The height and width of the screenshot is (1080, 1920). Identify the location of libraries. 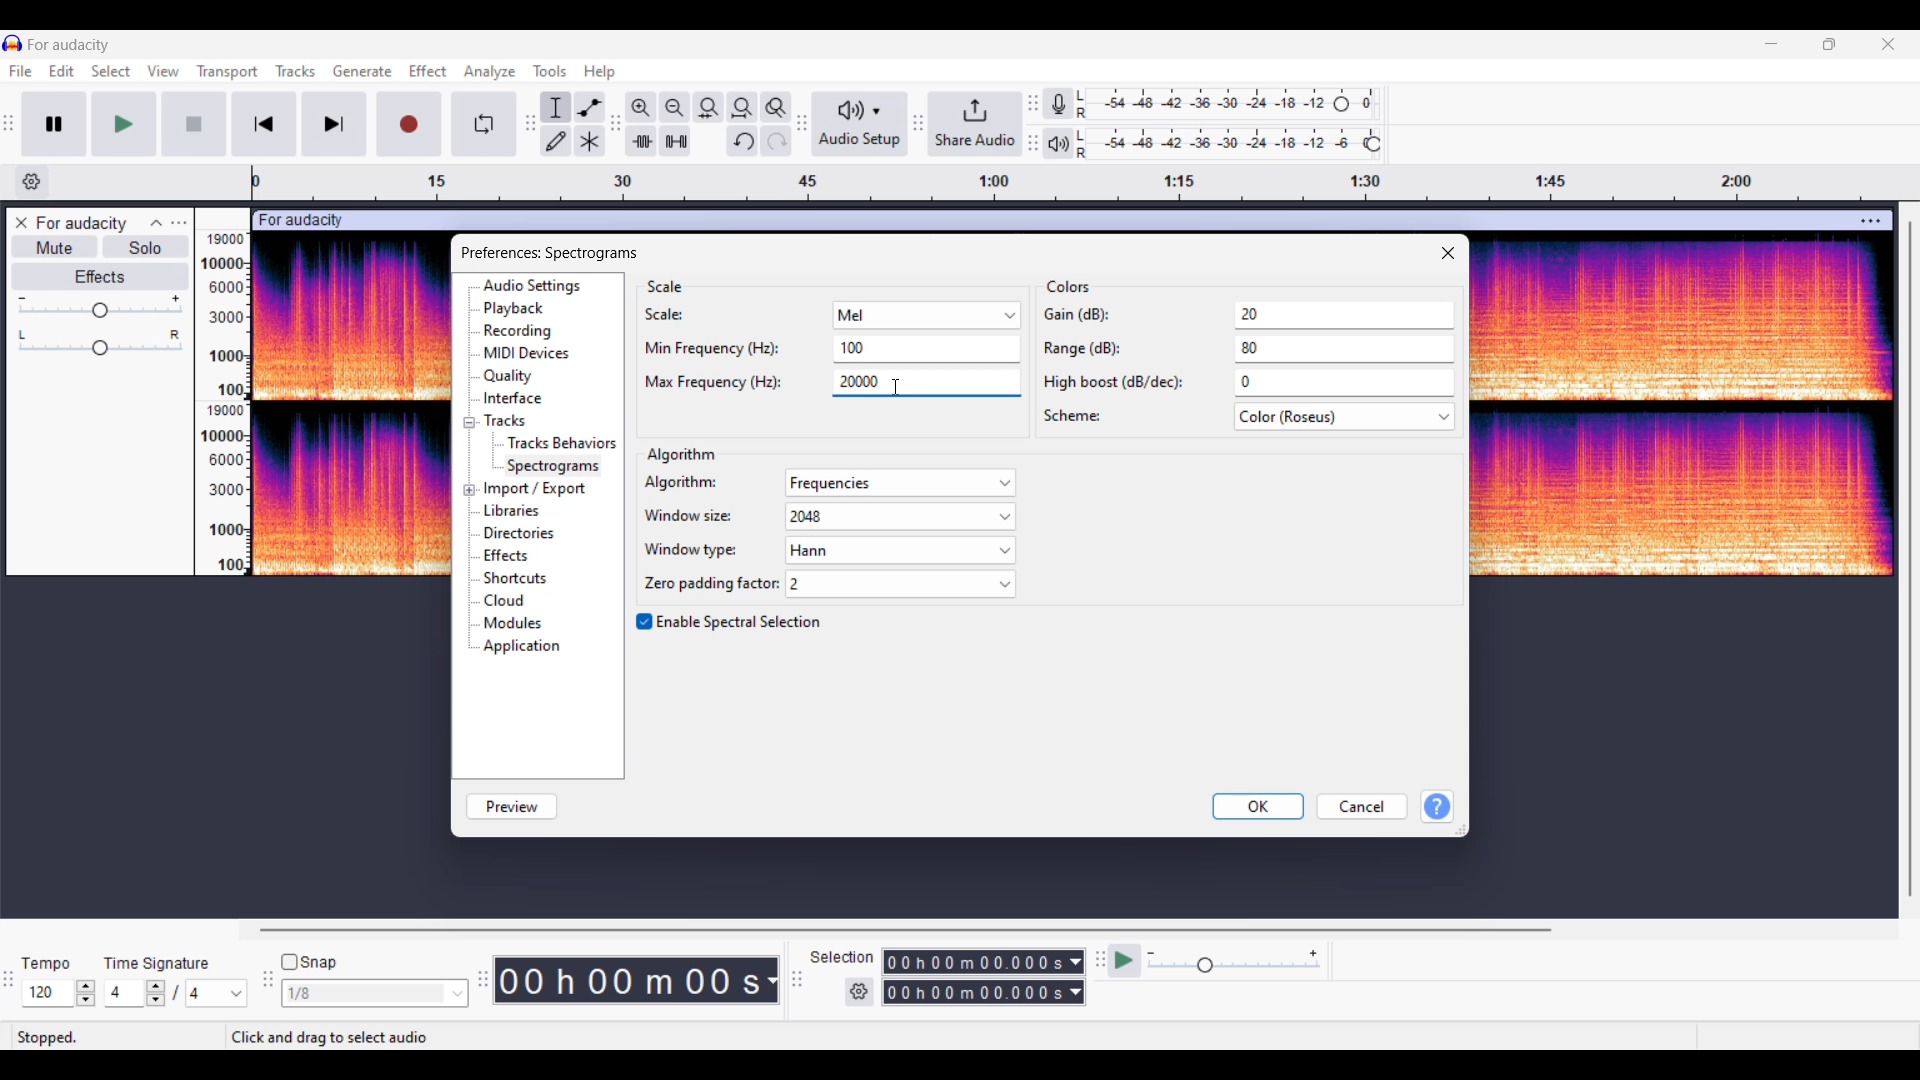
(516, 511).